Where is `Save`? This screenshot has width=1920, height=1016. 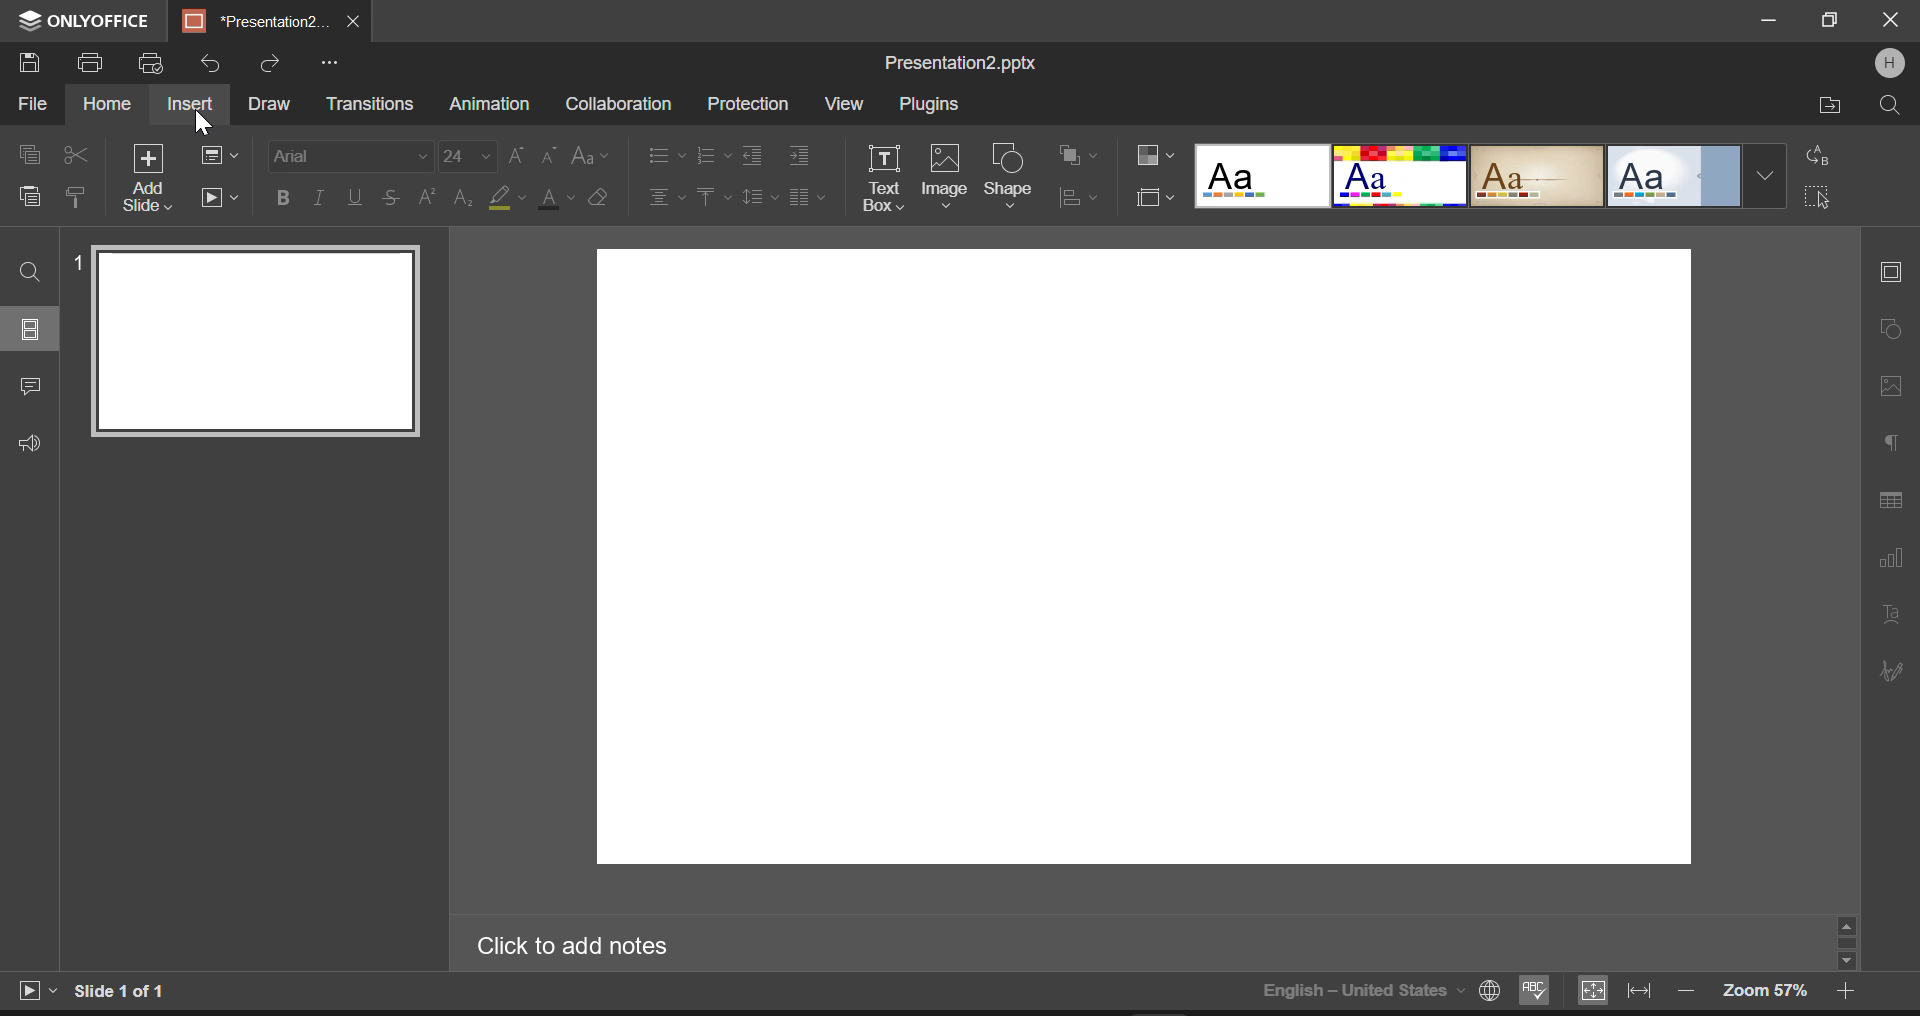
Save is located at coordinates (34, 64).